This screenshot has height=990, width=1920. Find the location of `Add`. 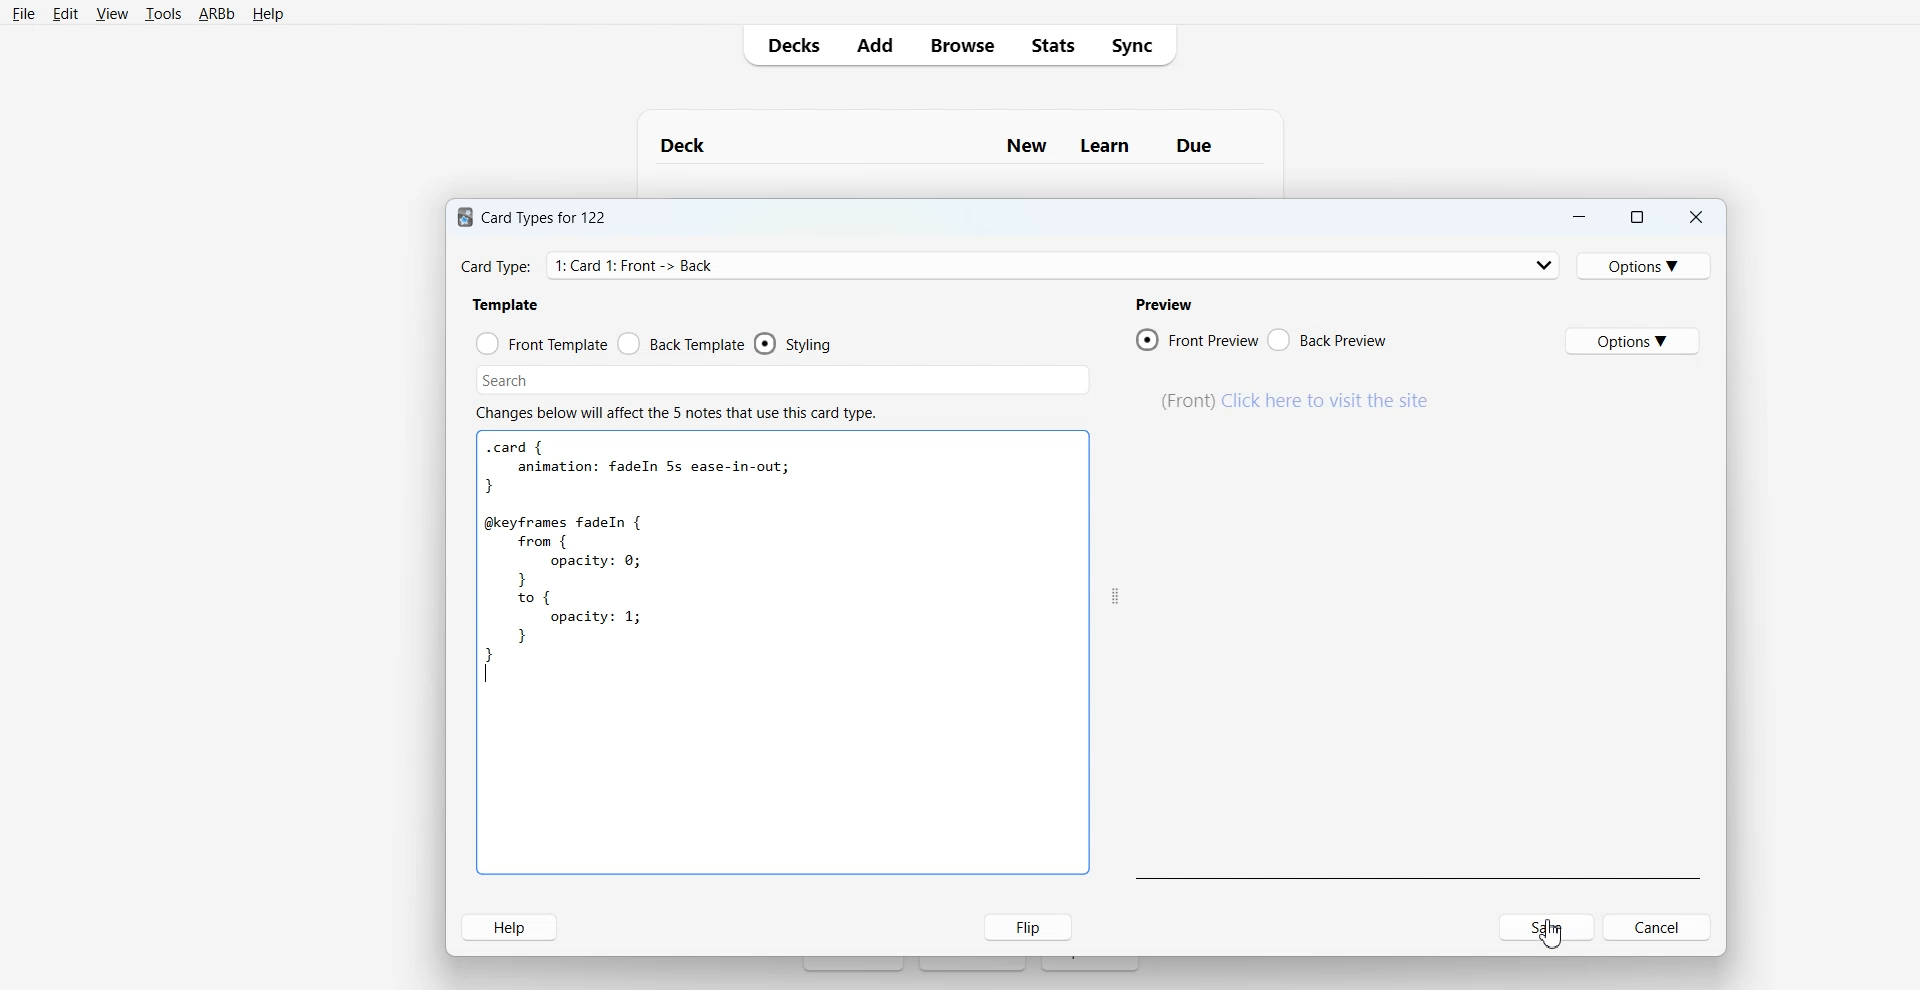

Add is located at coordinates (873, 44).